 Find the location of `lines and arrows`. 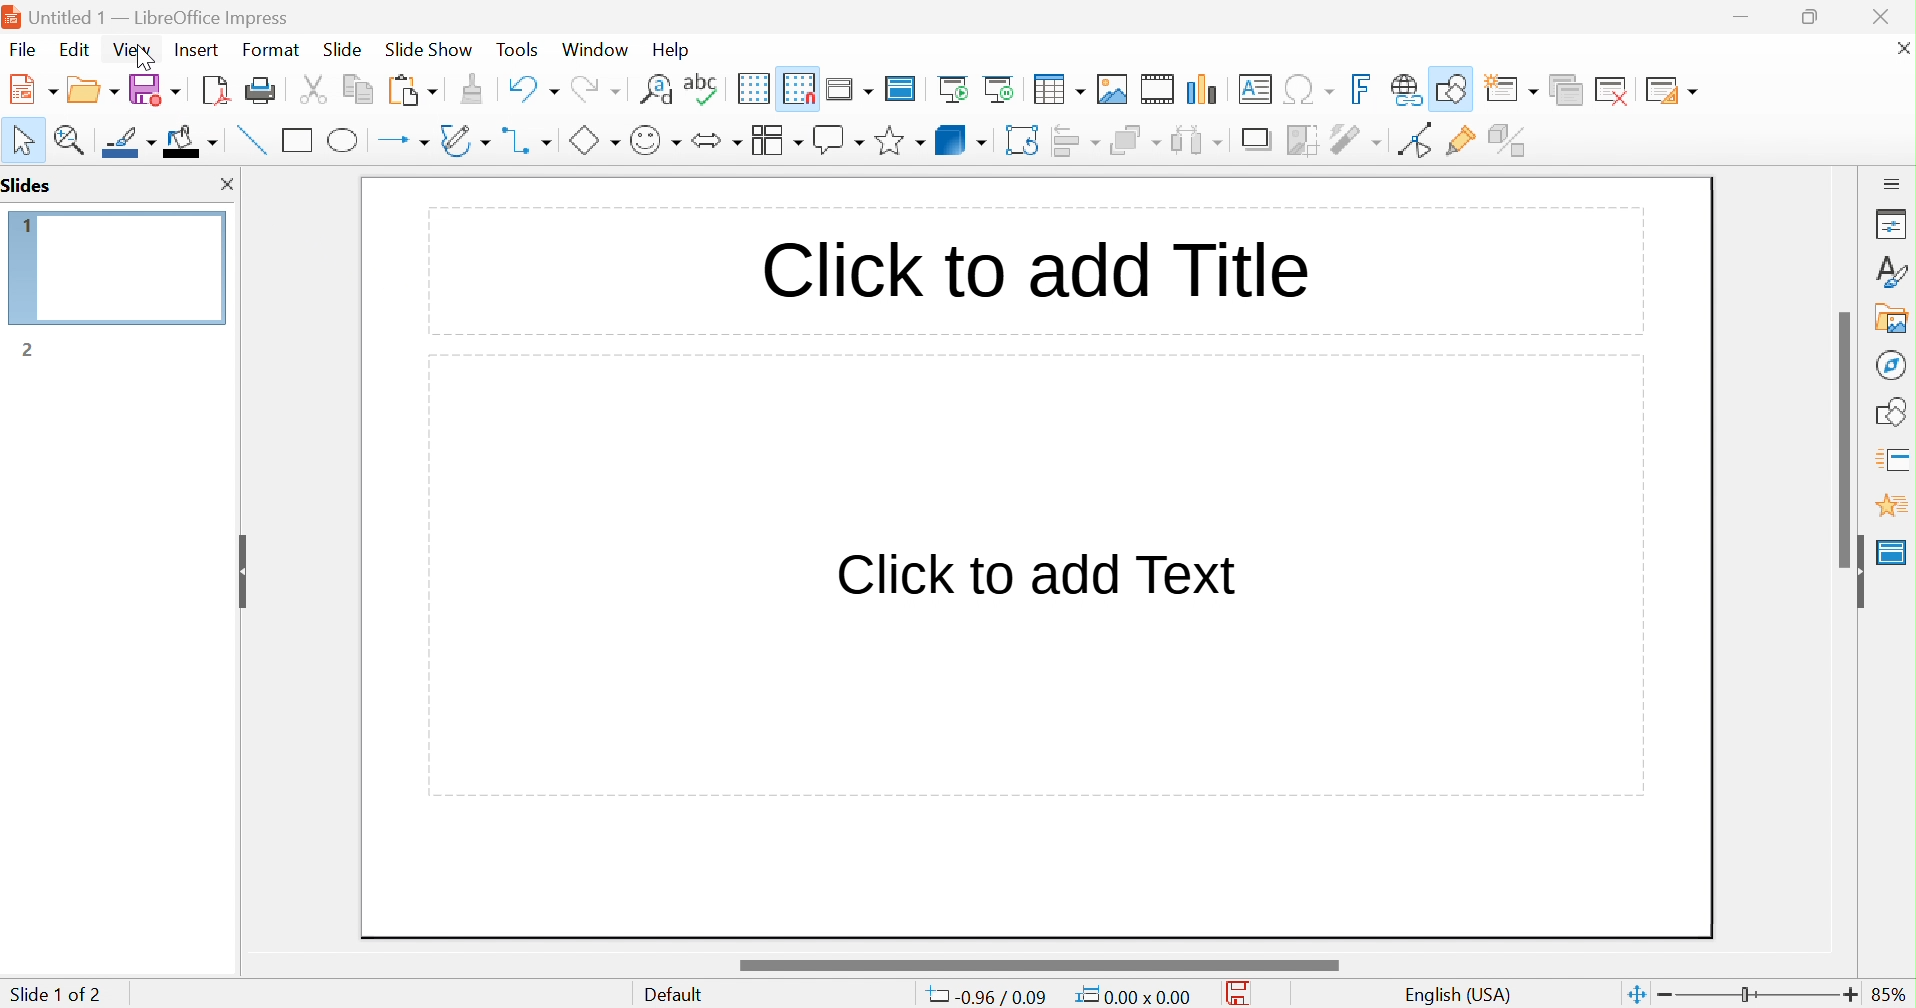

lines and arrows is located at coordinates (403, 141).